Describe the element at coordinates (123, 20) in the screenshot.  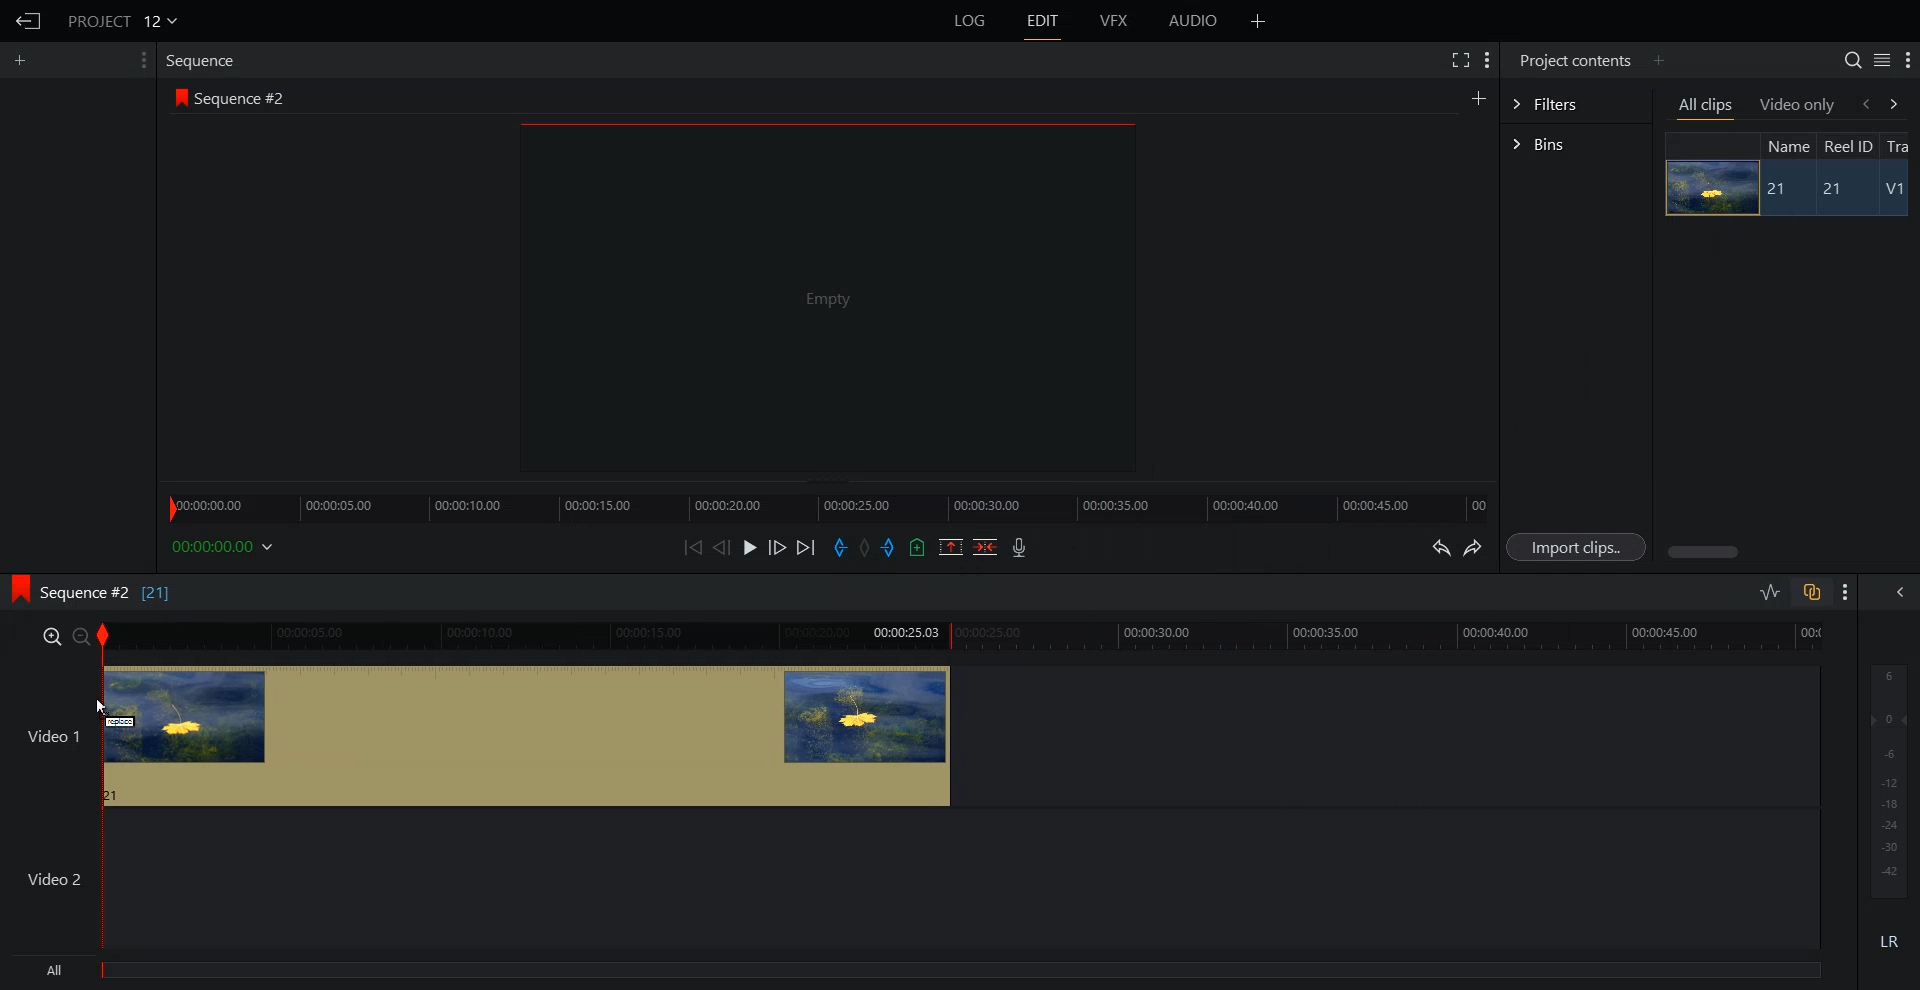
I see `PROJECT 12` at that location.